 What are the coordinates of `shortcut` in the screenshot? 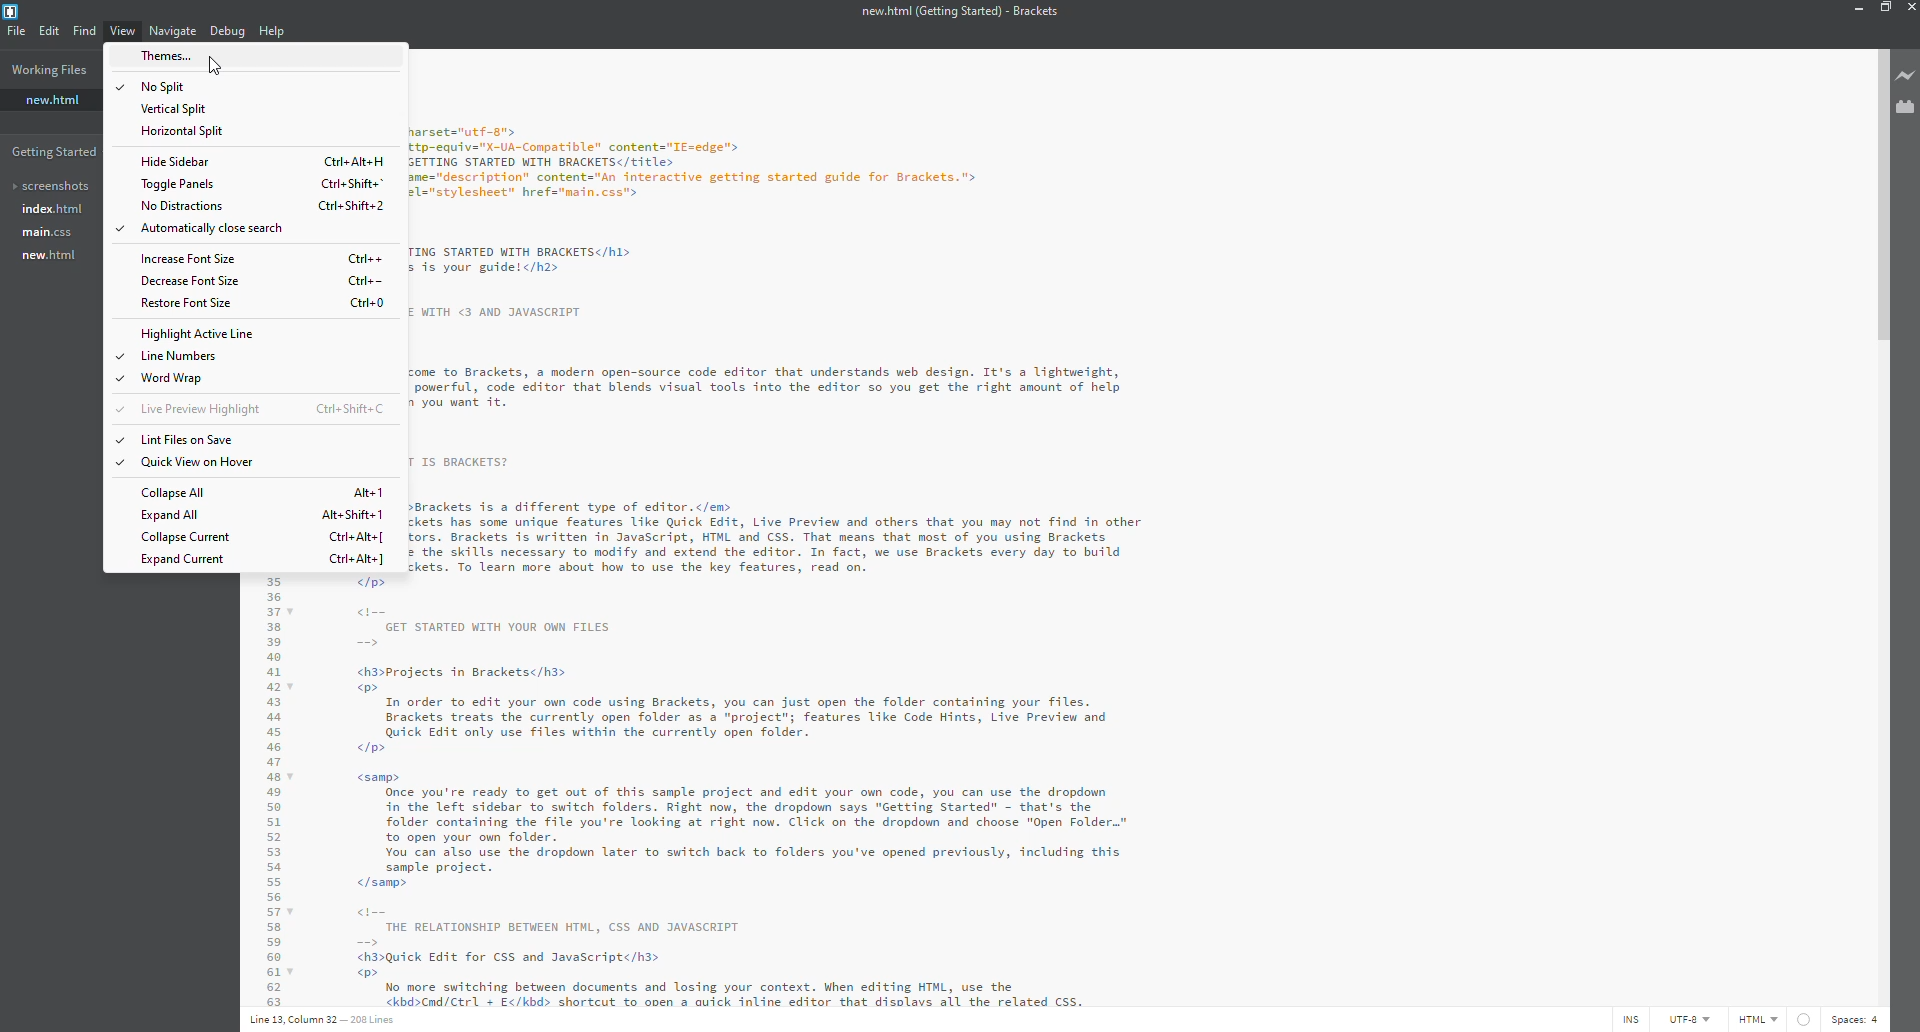 It's located at (353, 516).